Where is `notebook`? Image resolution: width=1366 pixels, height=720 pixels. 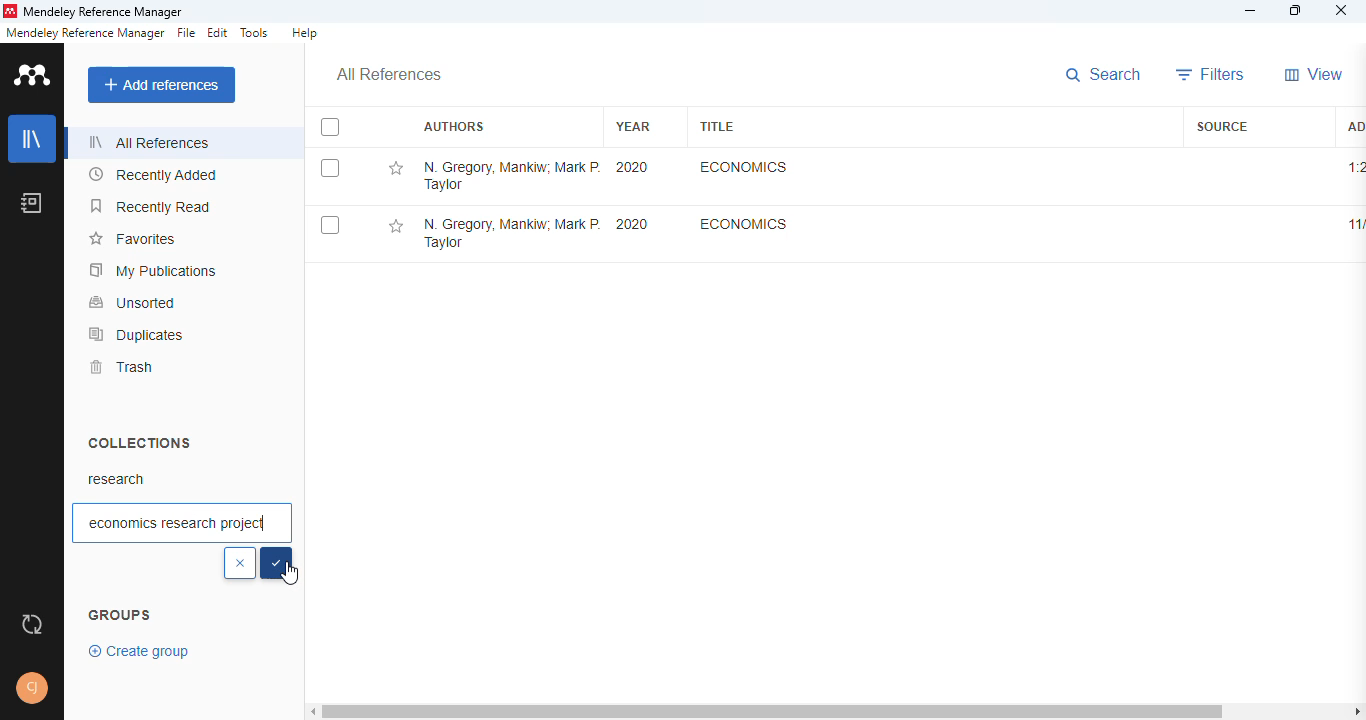
notebook is located at coordinates (32, 202).